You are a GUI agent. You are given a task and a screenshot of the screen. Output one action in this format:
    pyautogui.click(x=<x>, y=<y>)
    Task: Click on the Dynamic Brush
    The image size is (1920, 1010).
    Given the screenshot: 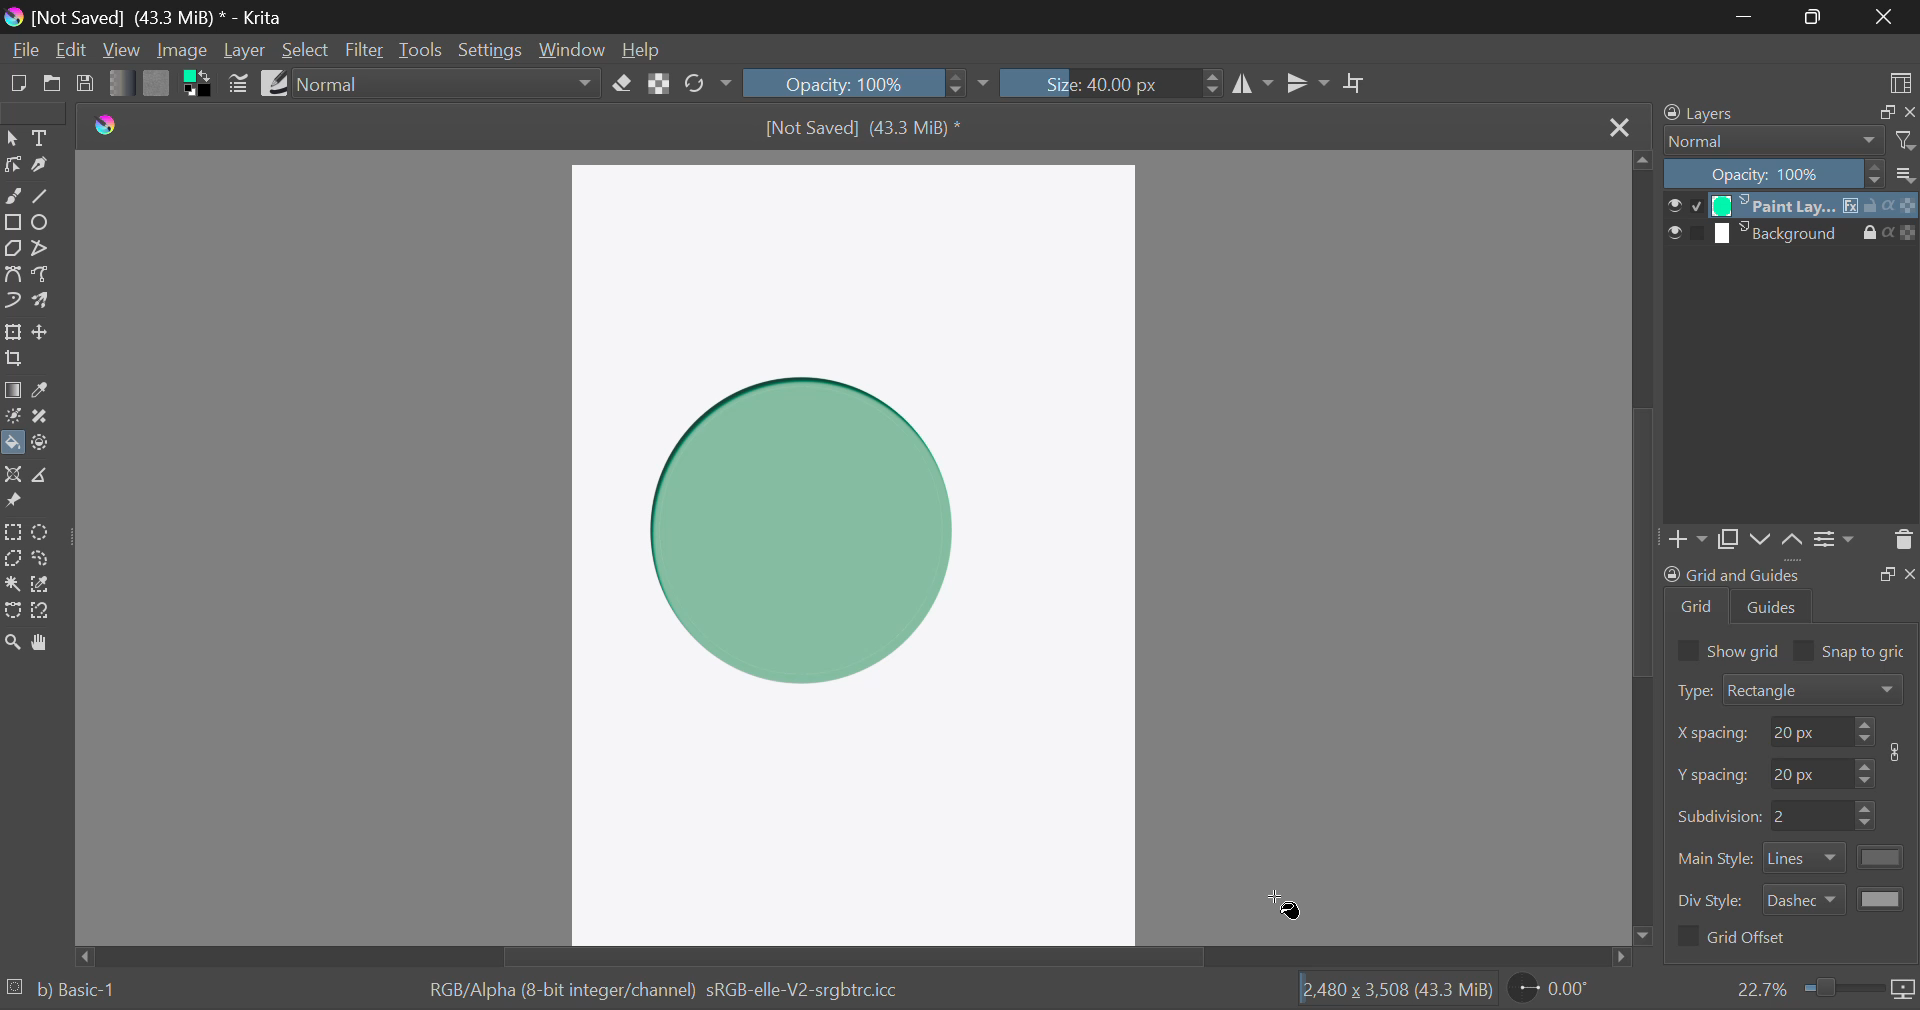 What is the action you would take?
    pyautogui.click(x=13, y=302)
    